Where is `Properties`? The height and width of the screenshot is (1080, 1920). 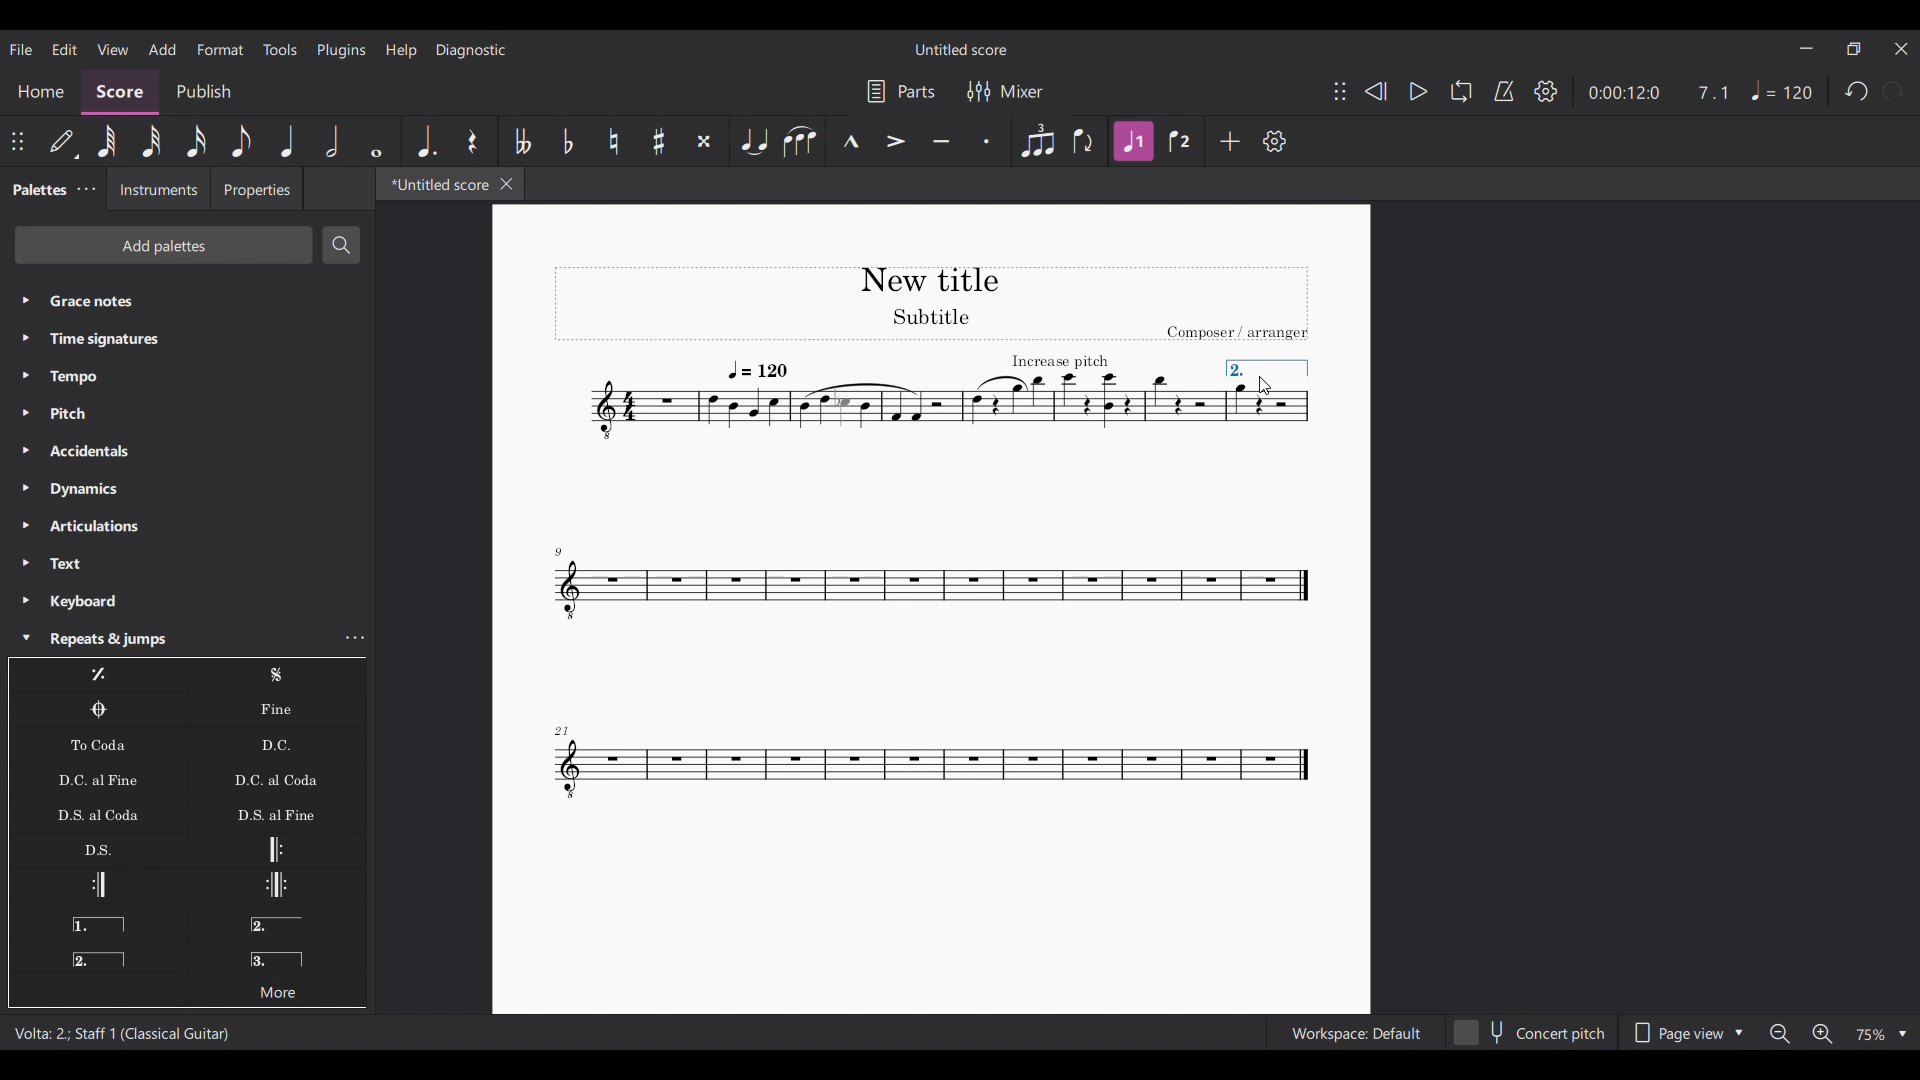
Properties is located at coordinates (256, 189).